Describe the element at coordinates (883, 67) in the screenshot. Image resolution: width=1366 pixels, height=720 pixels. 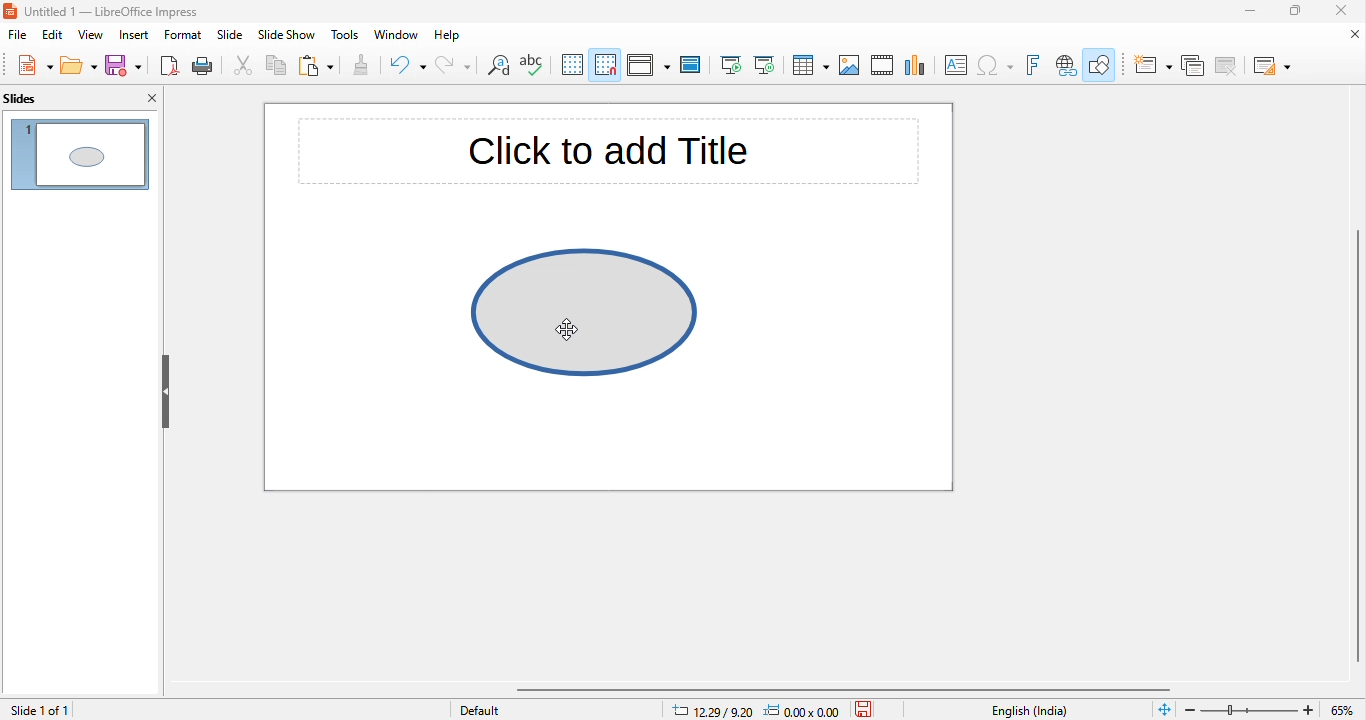
I see `video` at that location.